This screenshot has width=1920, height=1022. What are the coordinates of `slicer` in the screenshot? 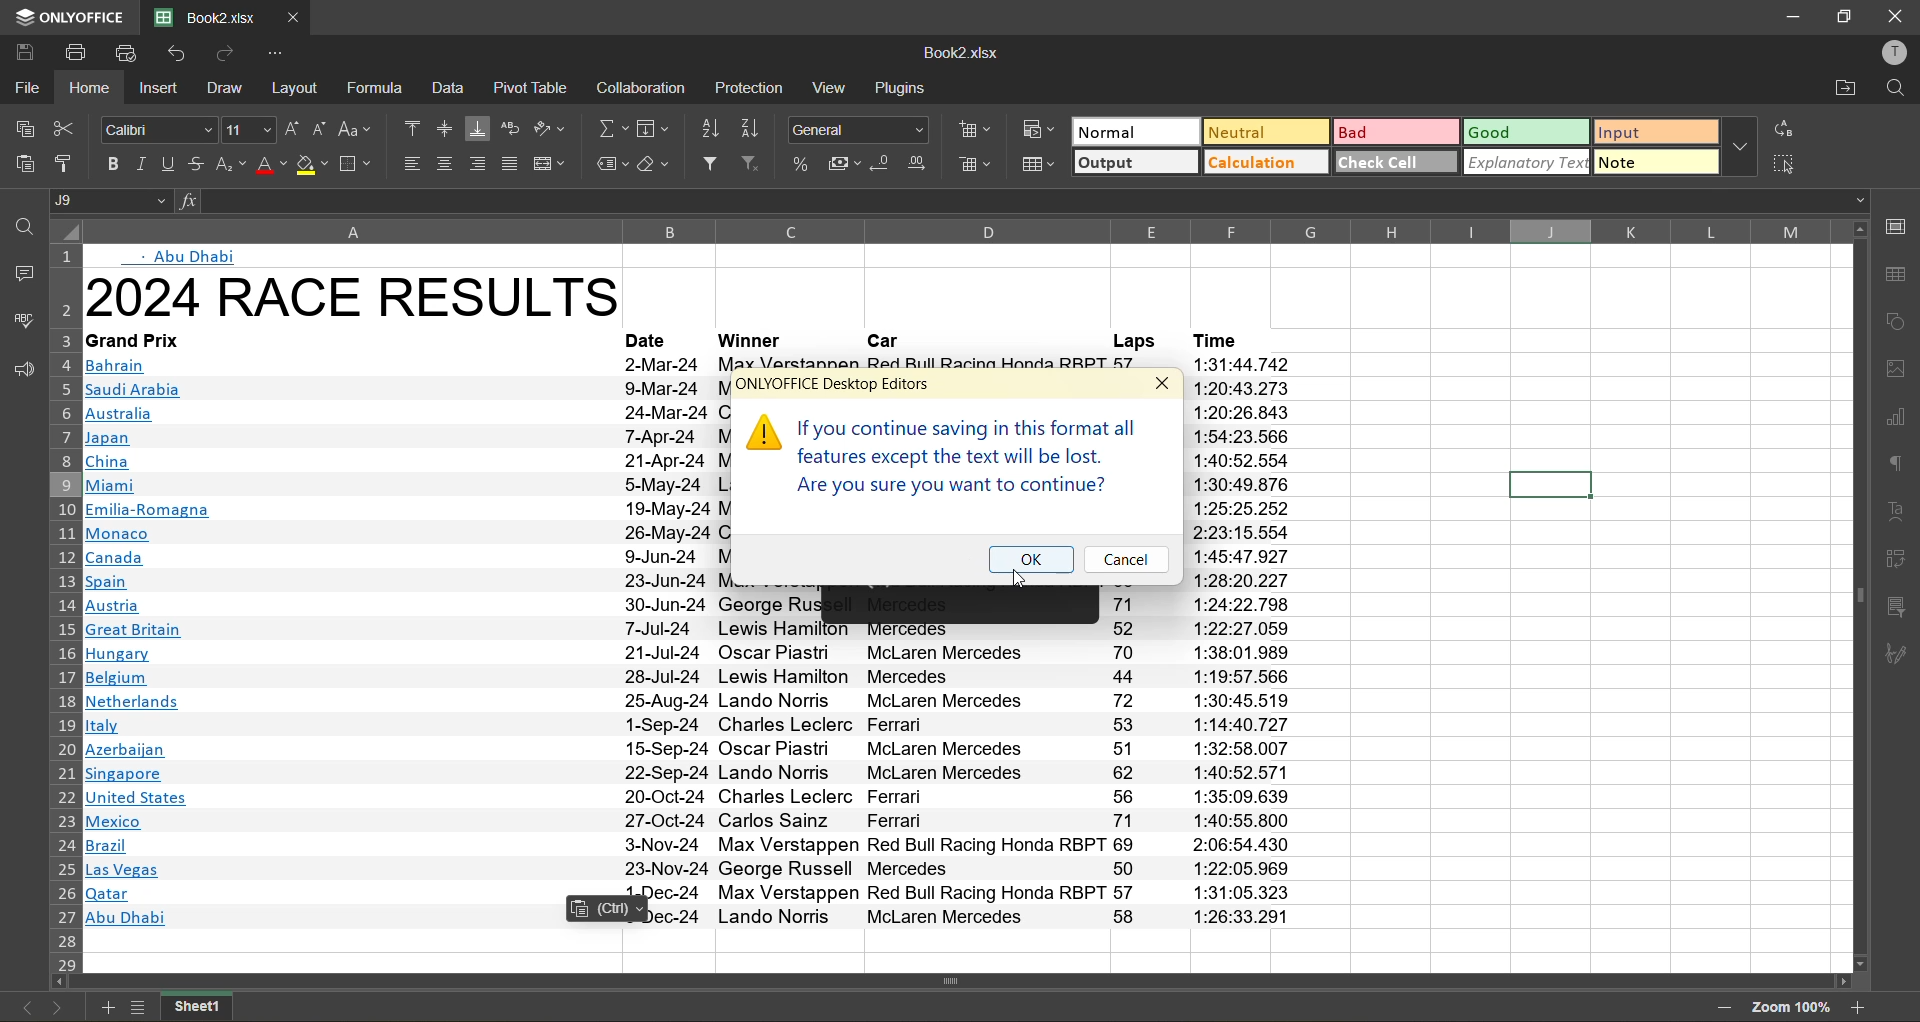 It's located at (1898, 608).